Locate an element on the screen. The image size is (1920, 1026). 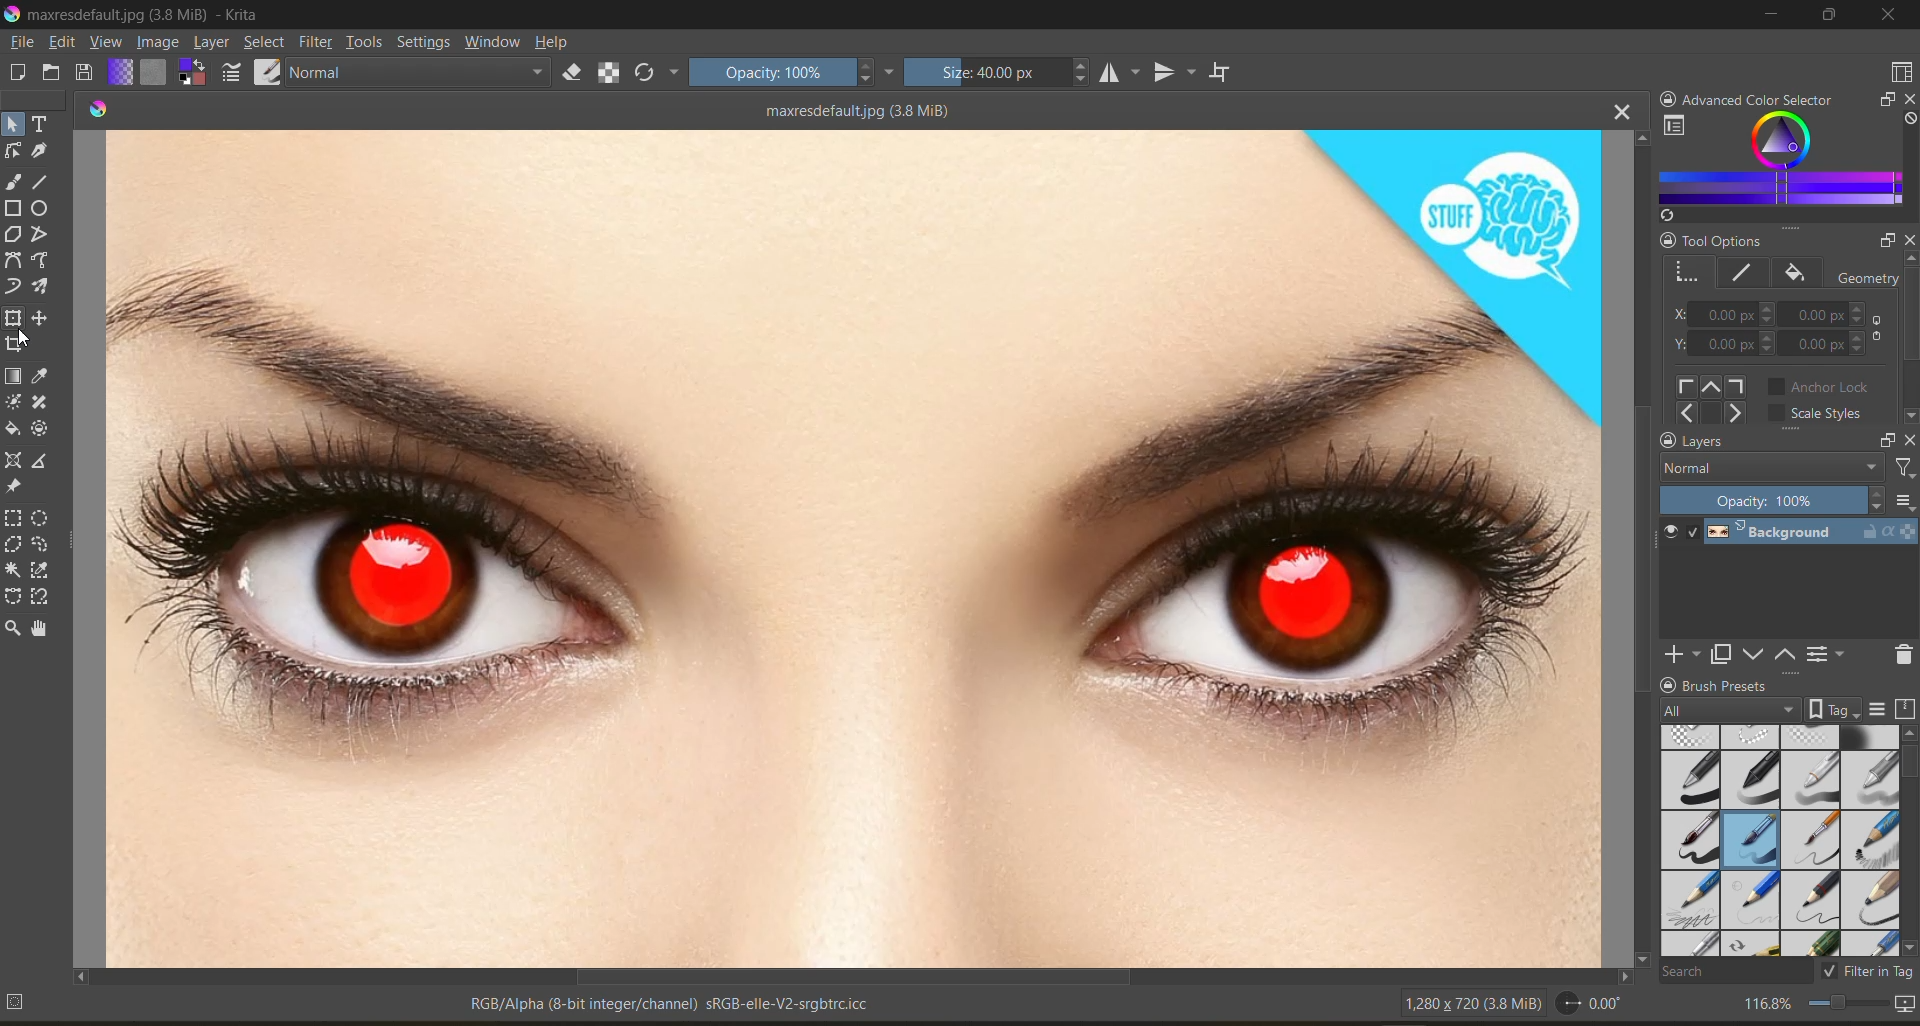
search is located at coordinates (1738, 973).